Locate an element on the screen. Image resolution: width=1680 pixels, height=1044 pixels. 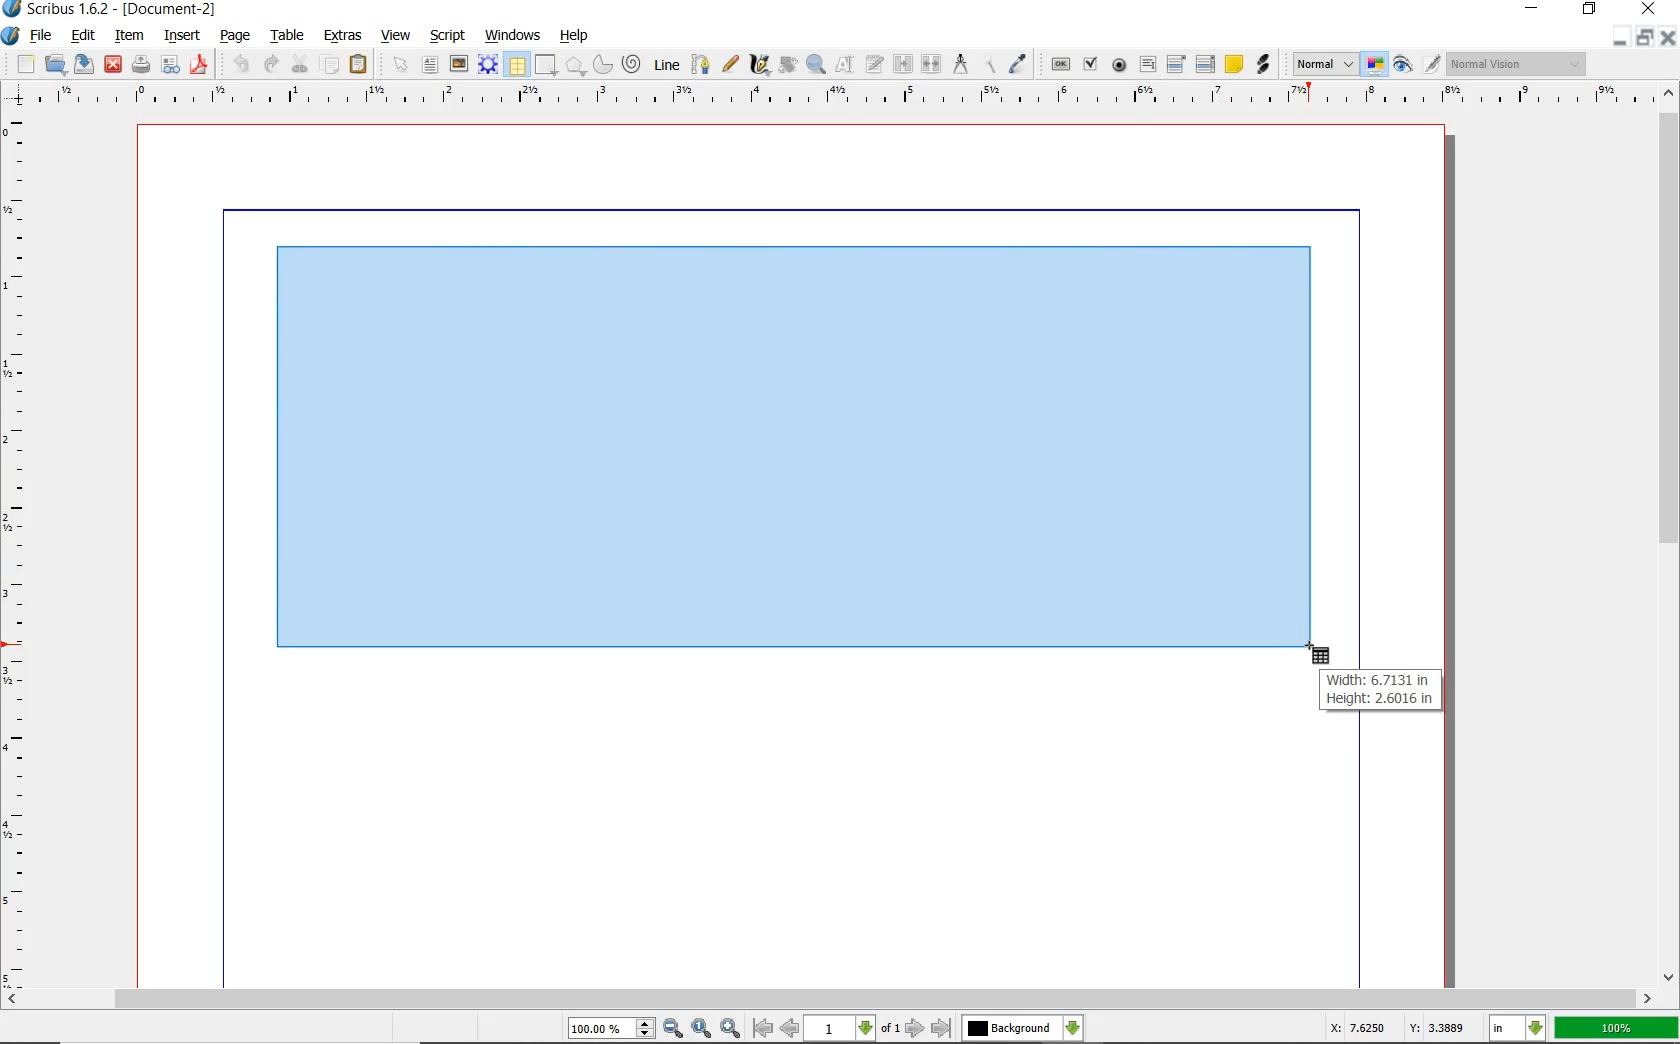
link text frame is located at coordinates (901, 65).